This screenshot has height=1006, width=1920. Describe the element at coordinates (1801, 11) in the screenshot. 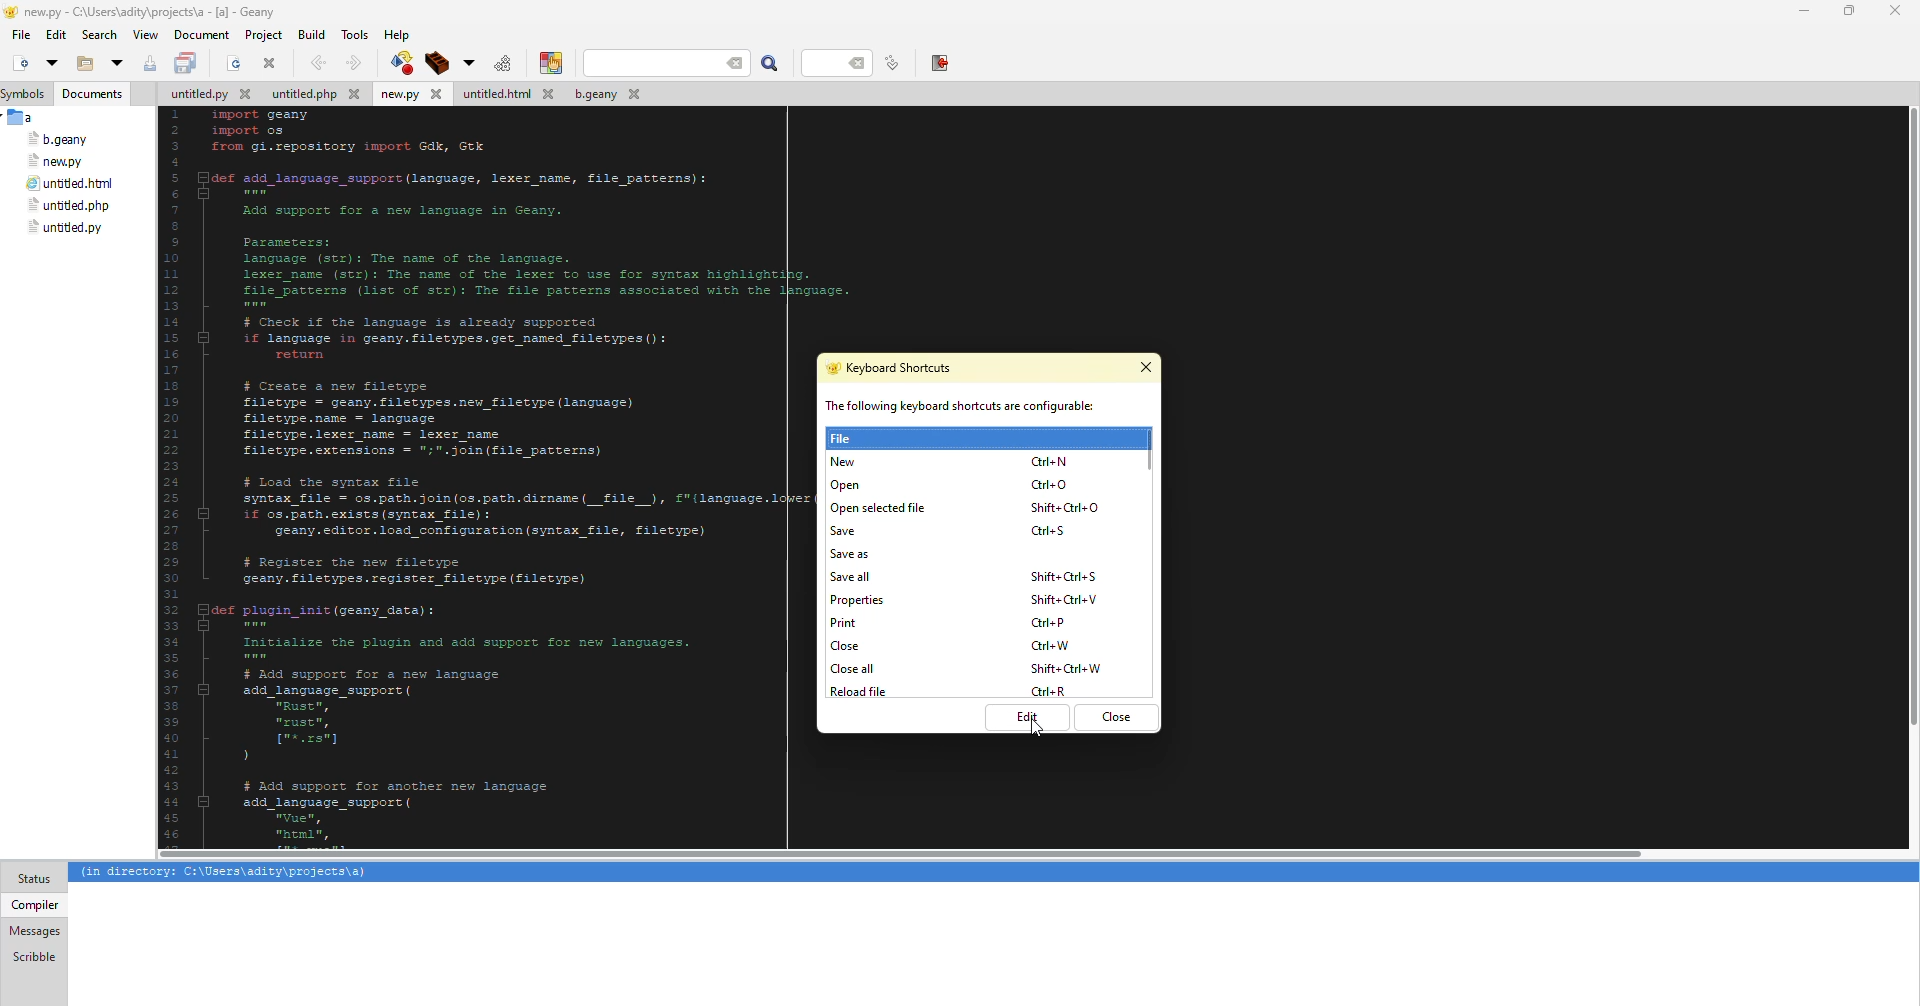

I see `minimize` at that location.